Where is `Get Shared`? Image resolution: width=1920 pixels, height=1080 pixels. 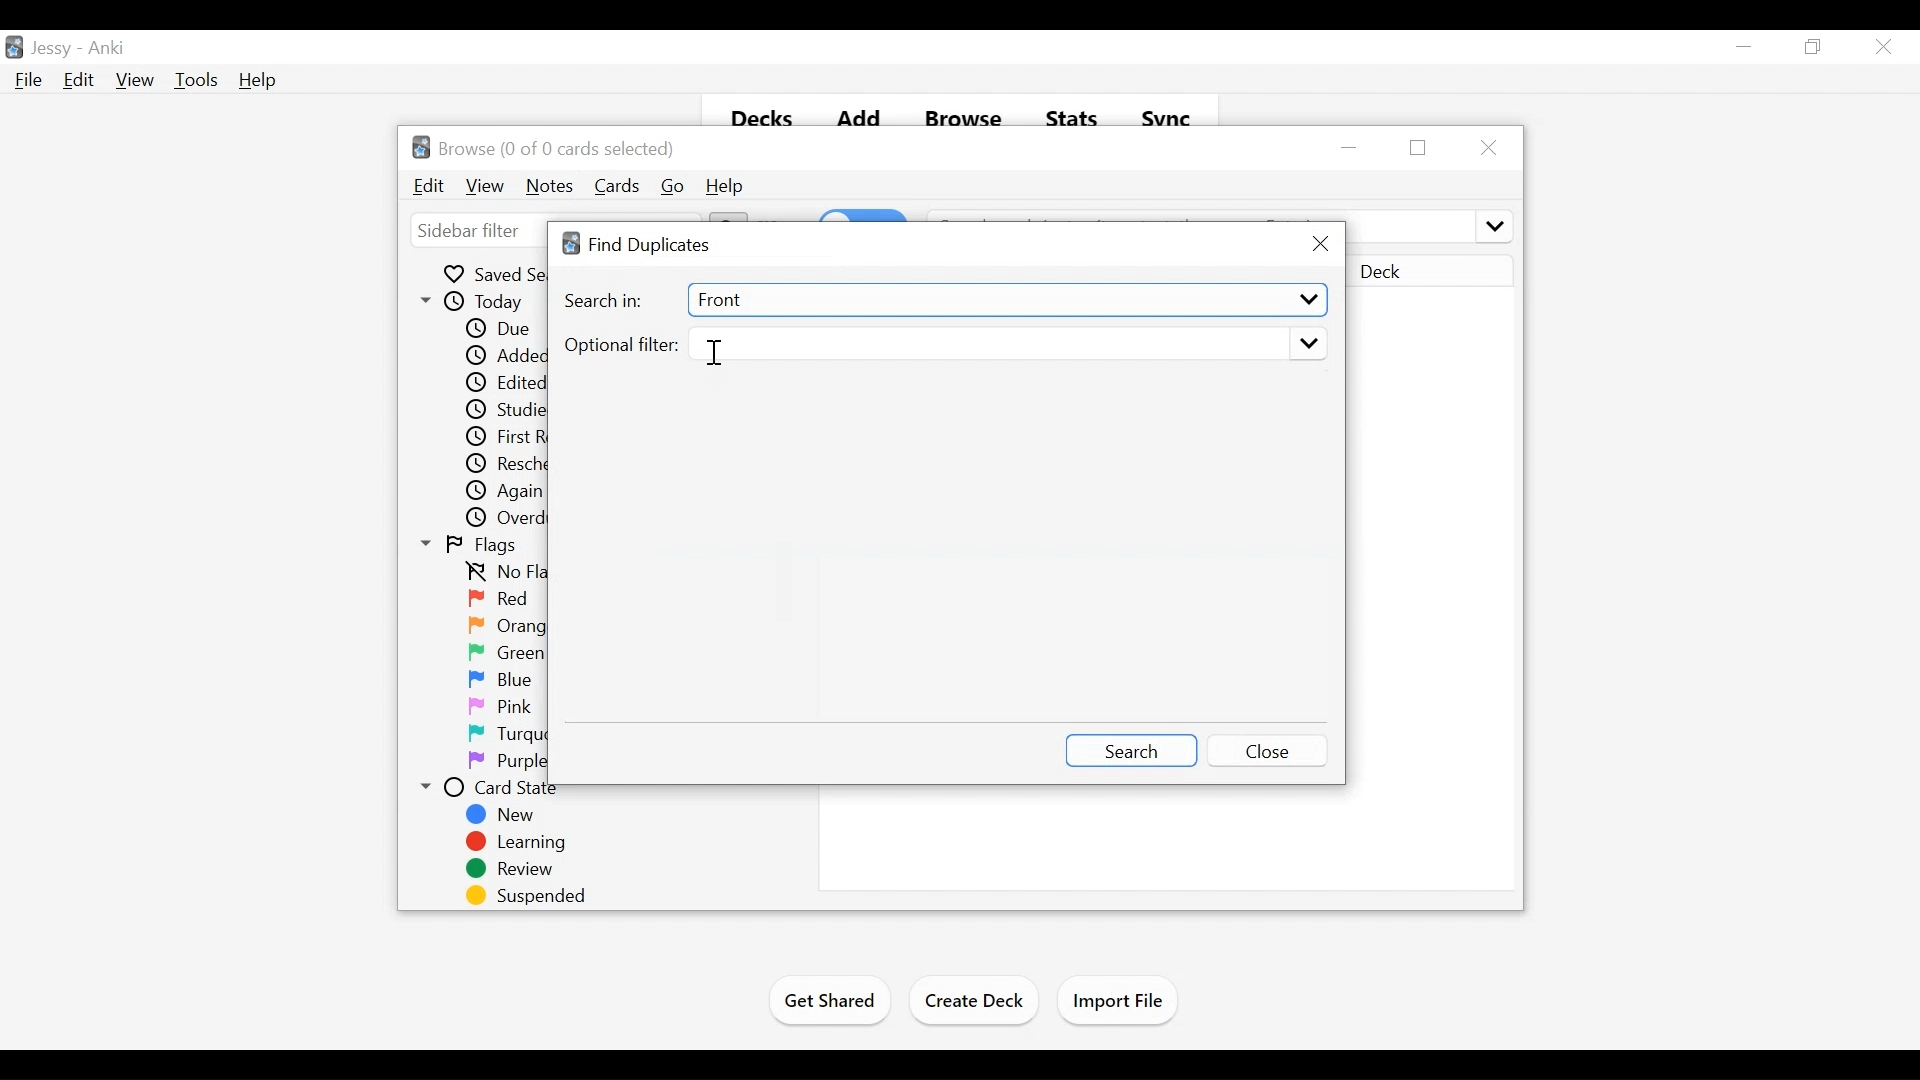 Get Shared is located at coordinates (827, 1004).